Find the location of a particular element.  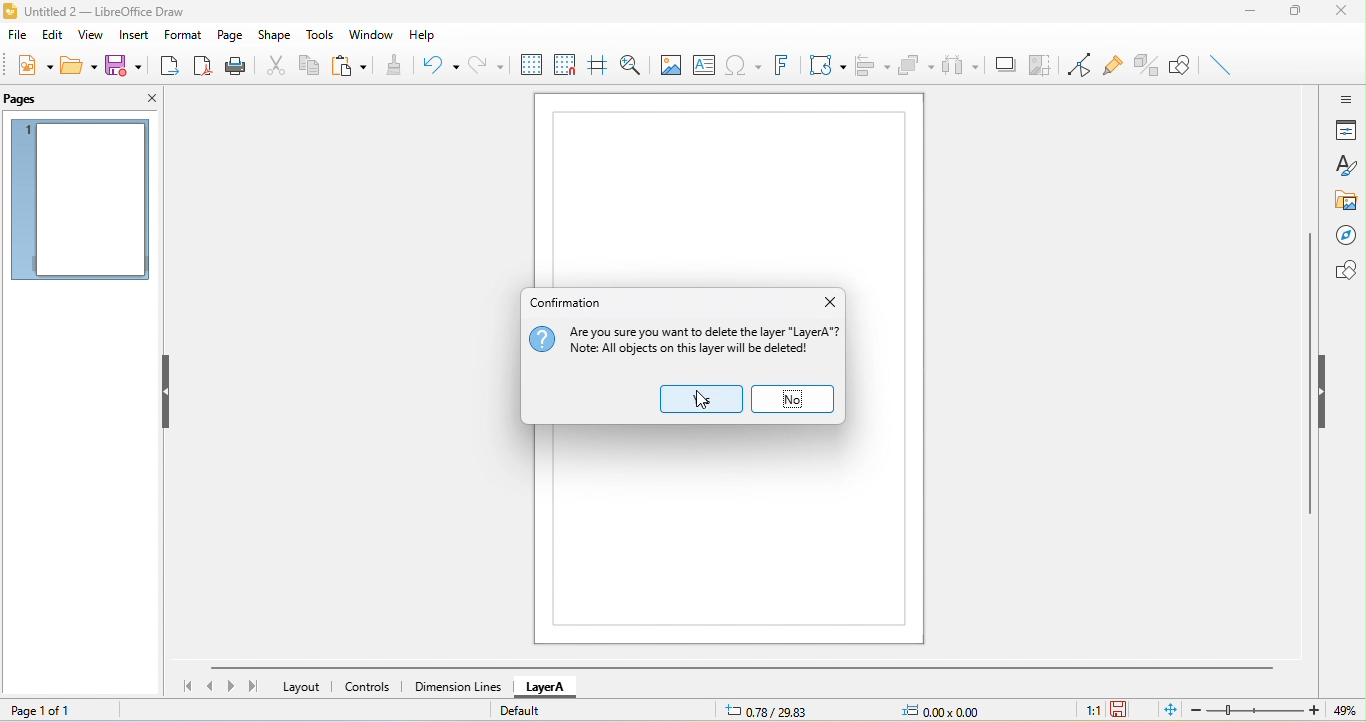

shadow is located at coordinates (1004, 65).